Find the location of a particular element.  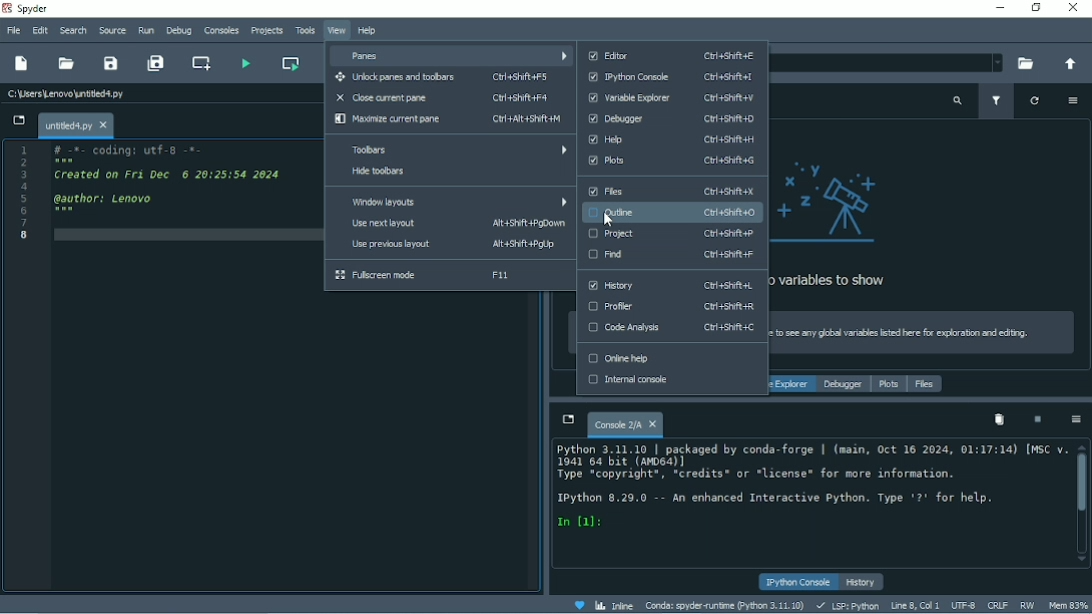

CRLF is located at coordinates (998, 604).